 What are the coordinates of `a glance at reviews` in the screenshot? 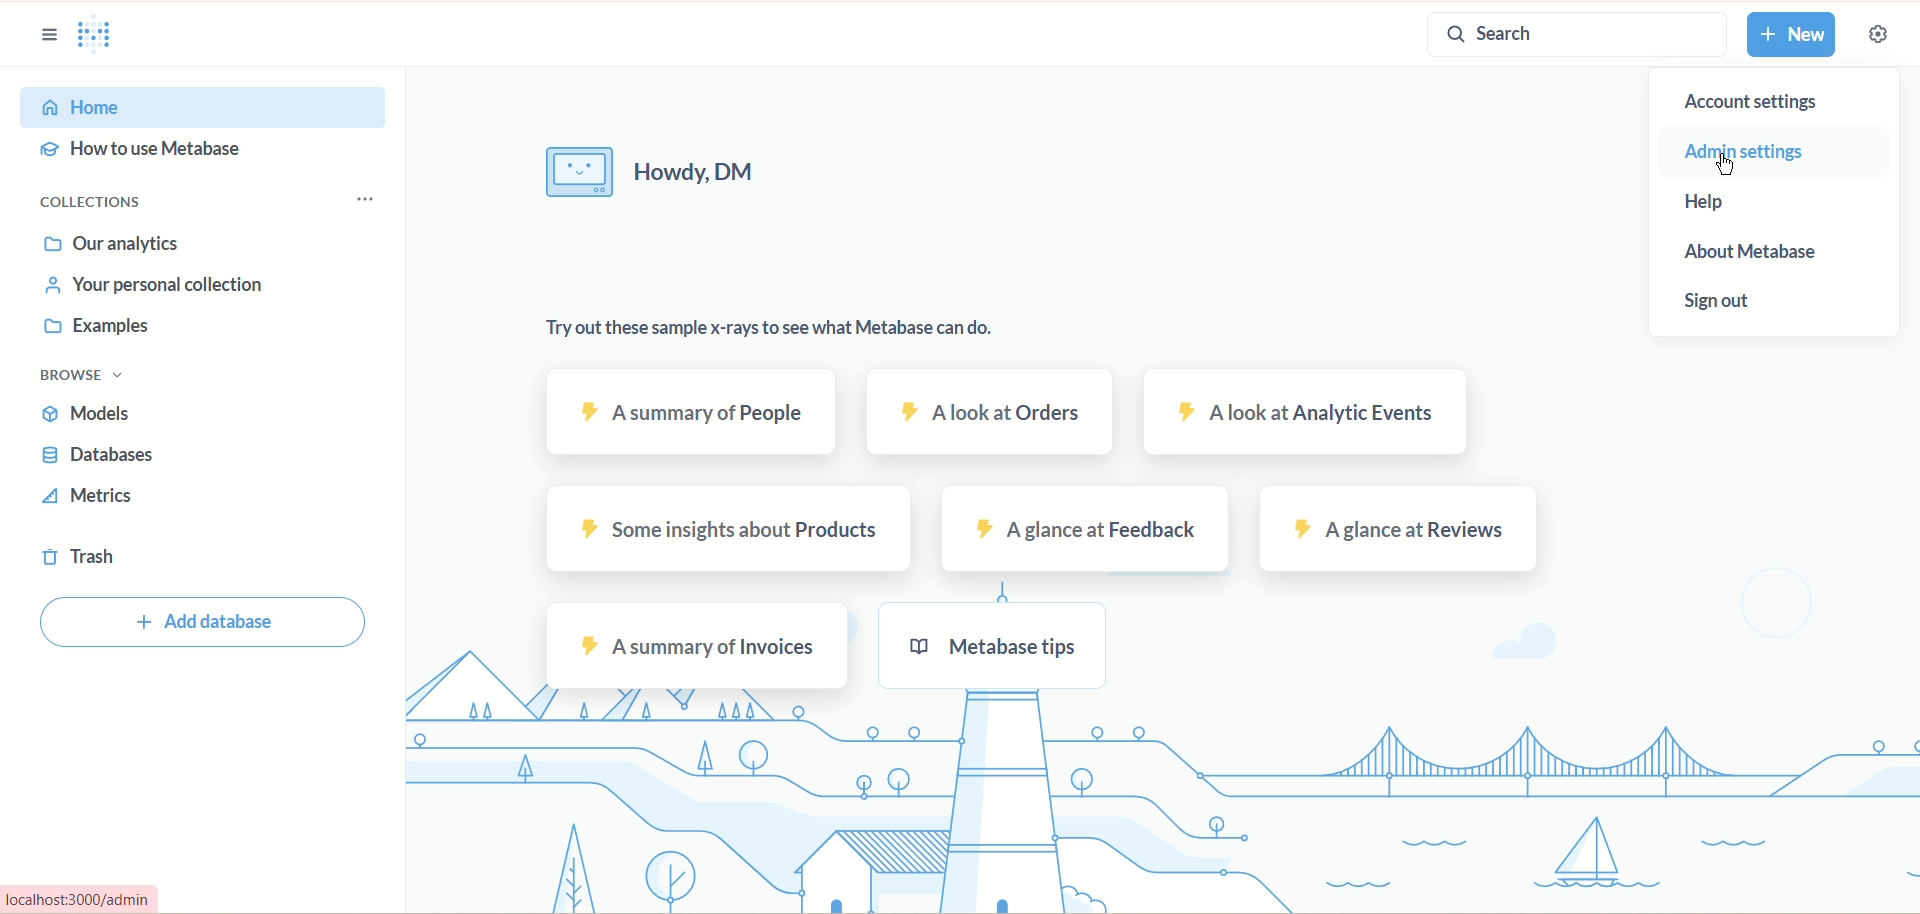 It's located at (1397, 528).